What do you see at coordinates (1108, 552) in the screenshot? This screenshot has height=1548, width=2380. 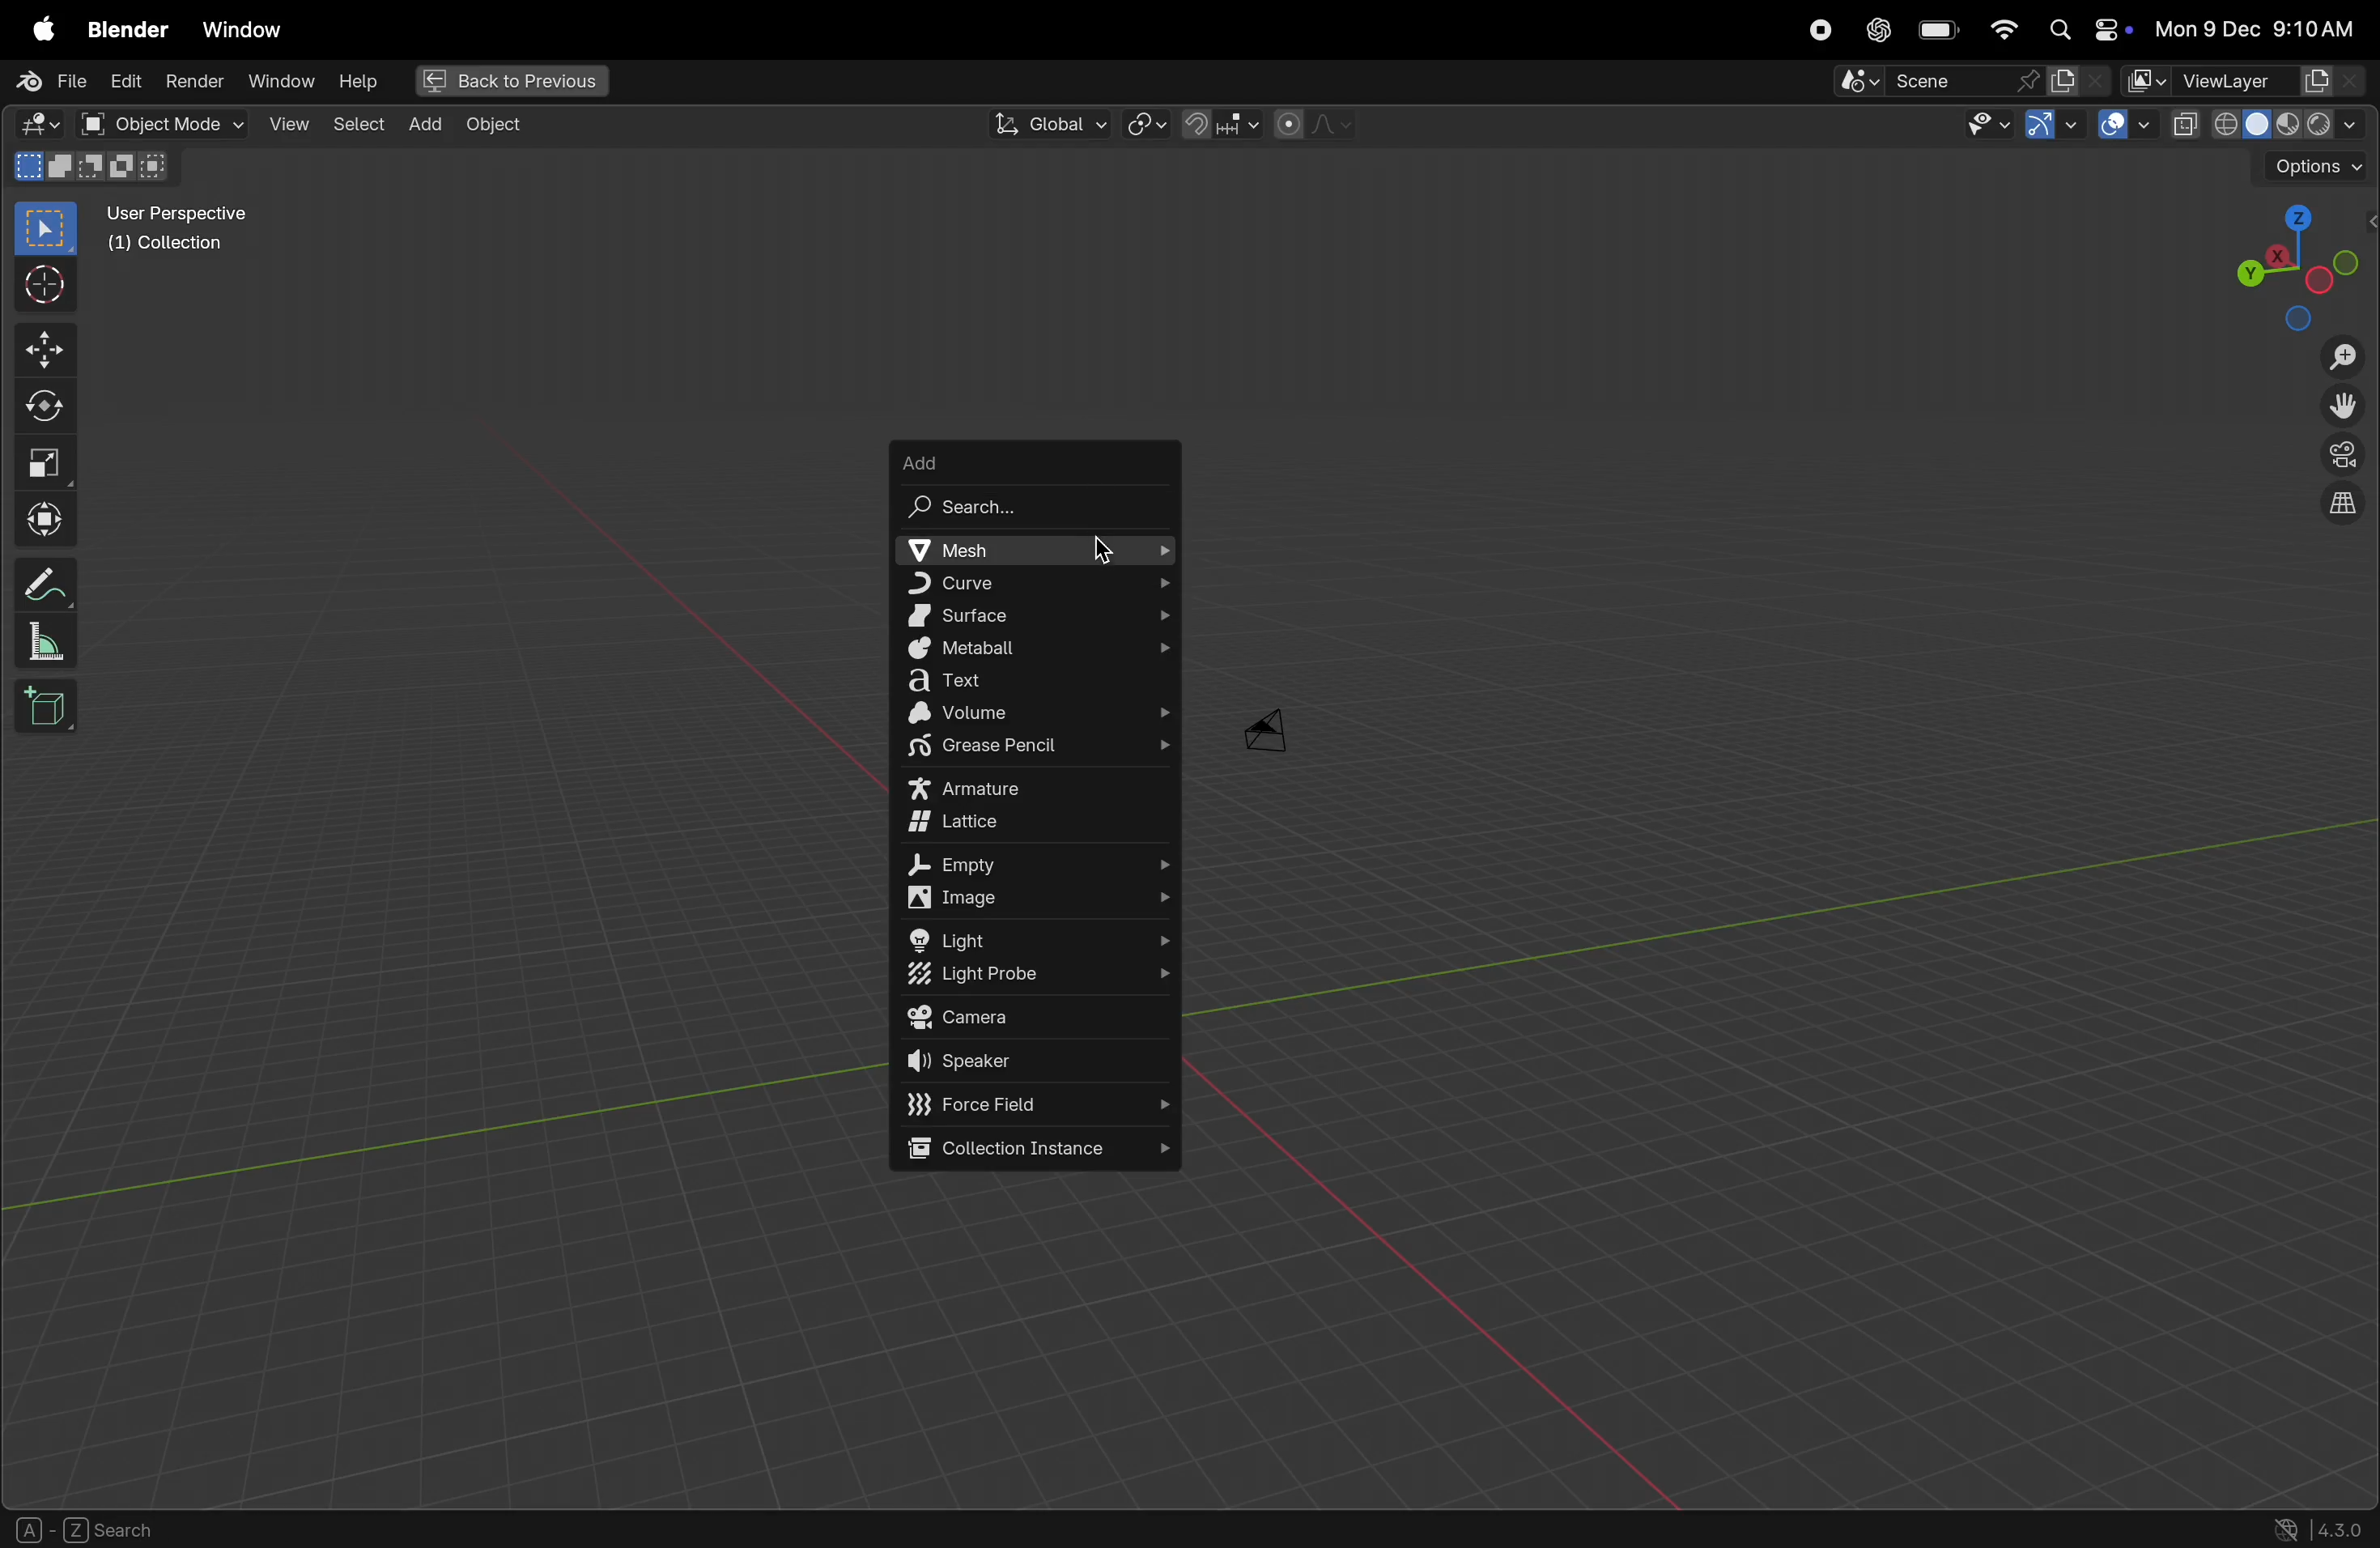 I see `cursor` at bounding box center [1108, 552].